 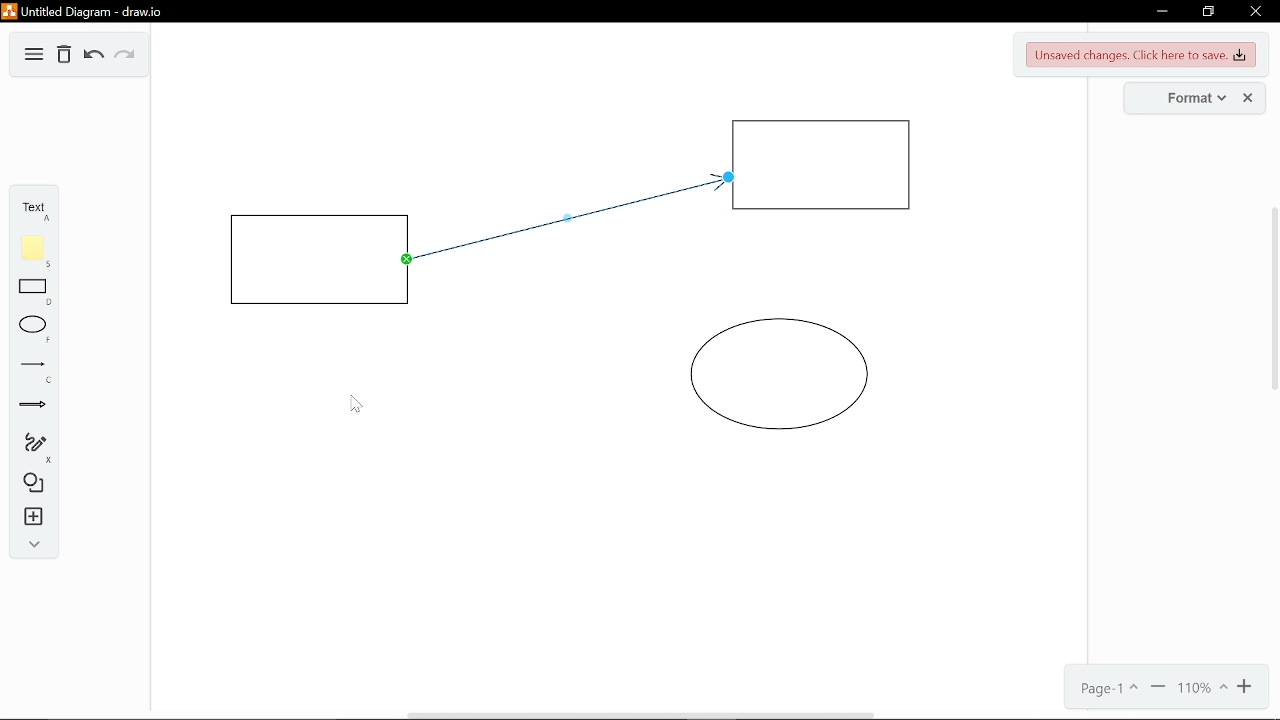 What do you see at coordinates (86, 12) in the screenshot?
I see `Untitled Diagram - draw.io` at bounding box center [86, 12].